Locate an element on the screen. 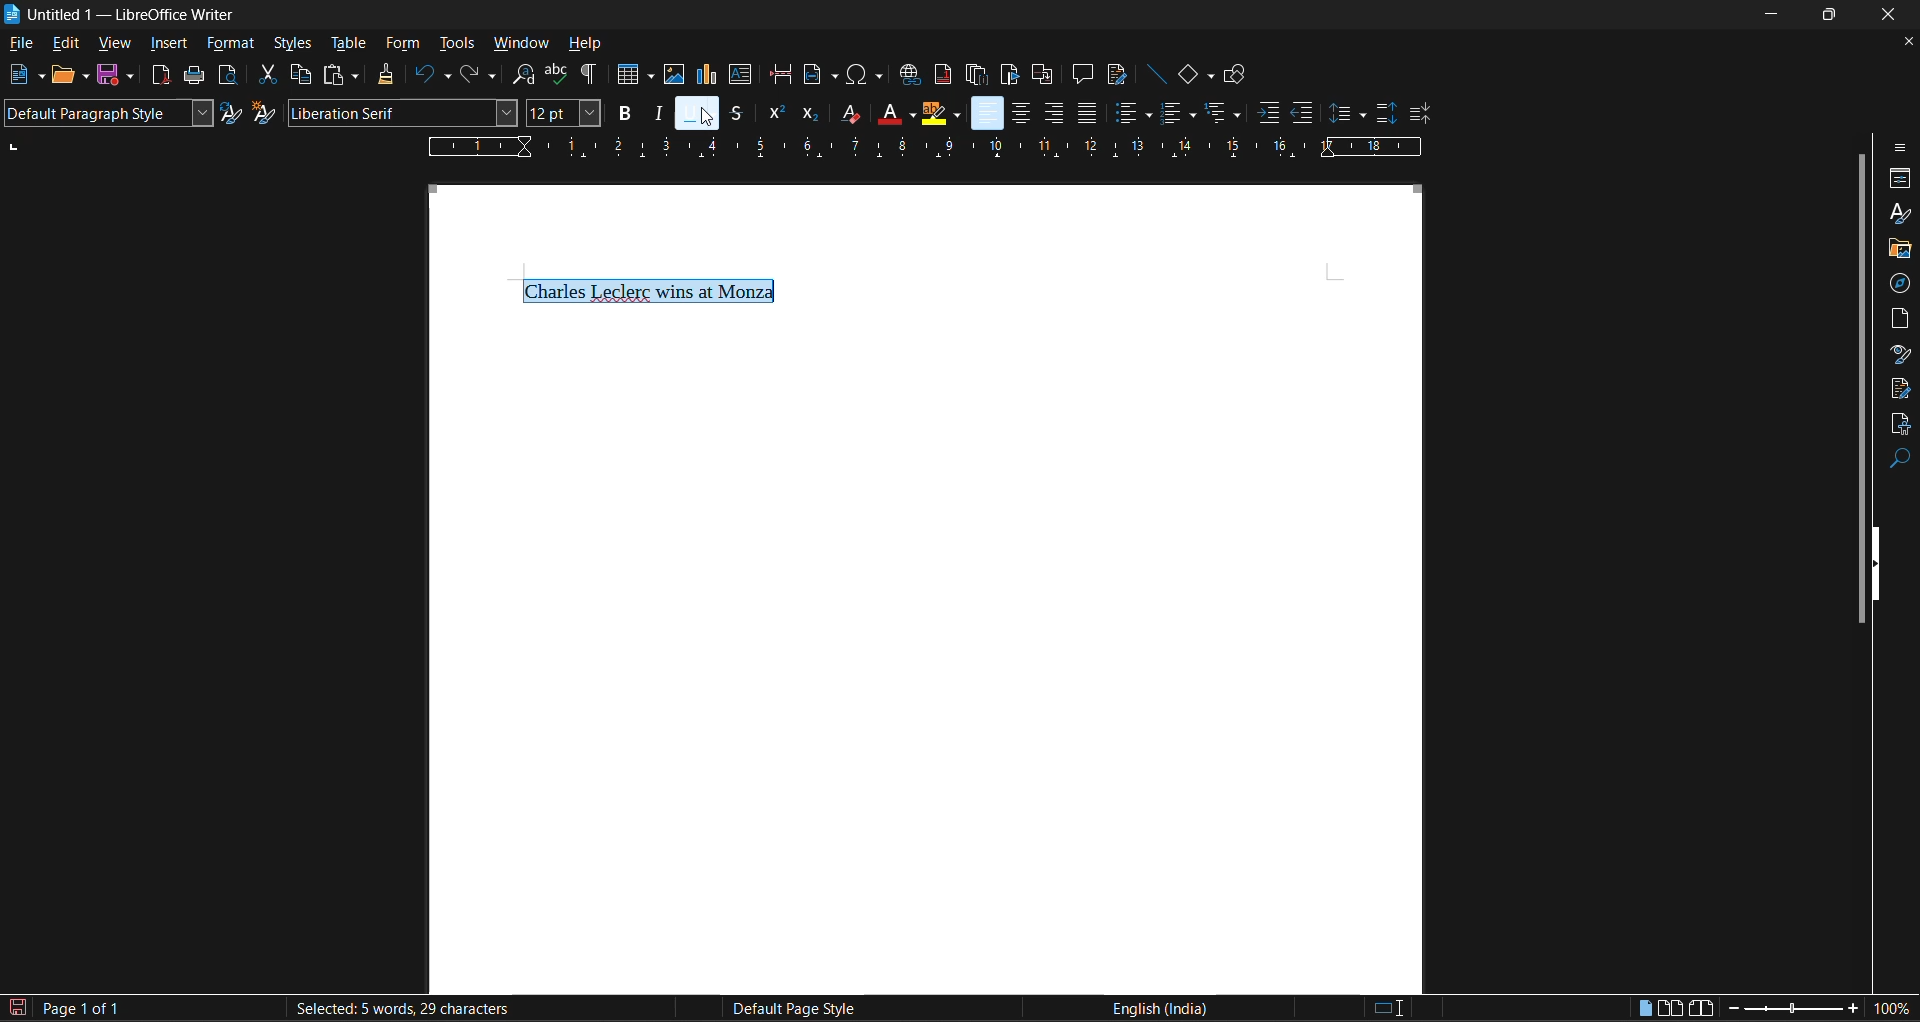 The image size is (1920, 1022). new is located at coordinates (26, 75).